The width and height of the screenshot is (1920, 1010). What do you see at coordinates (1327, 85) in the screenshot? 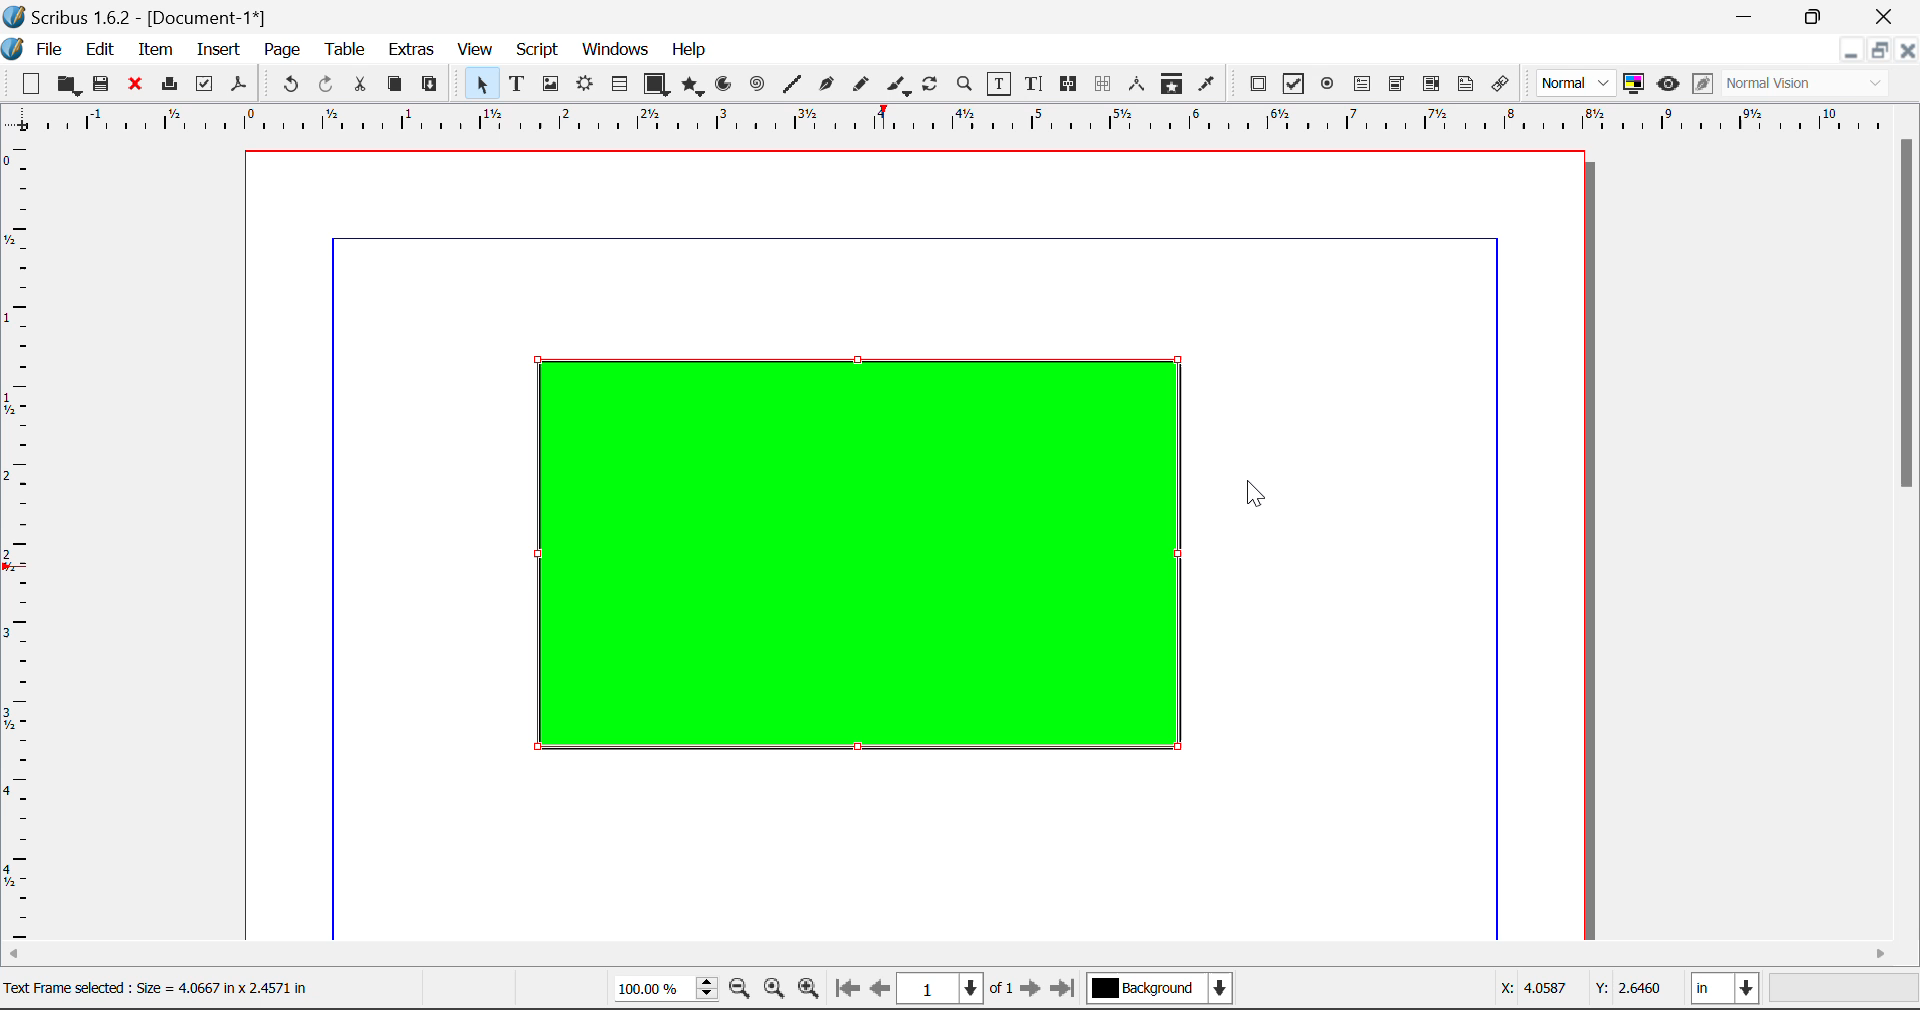
I see `Pdf Radio Button` at bounding box center [1327, 85].